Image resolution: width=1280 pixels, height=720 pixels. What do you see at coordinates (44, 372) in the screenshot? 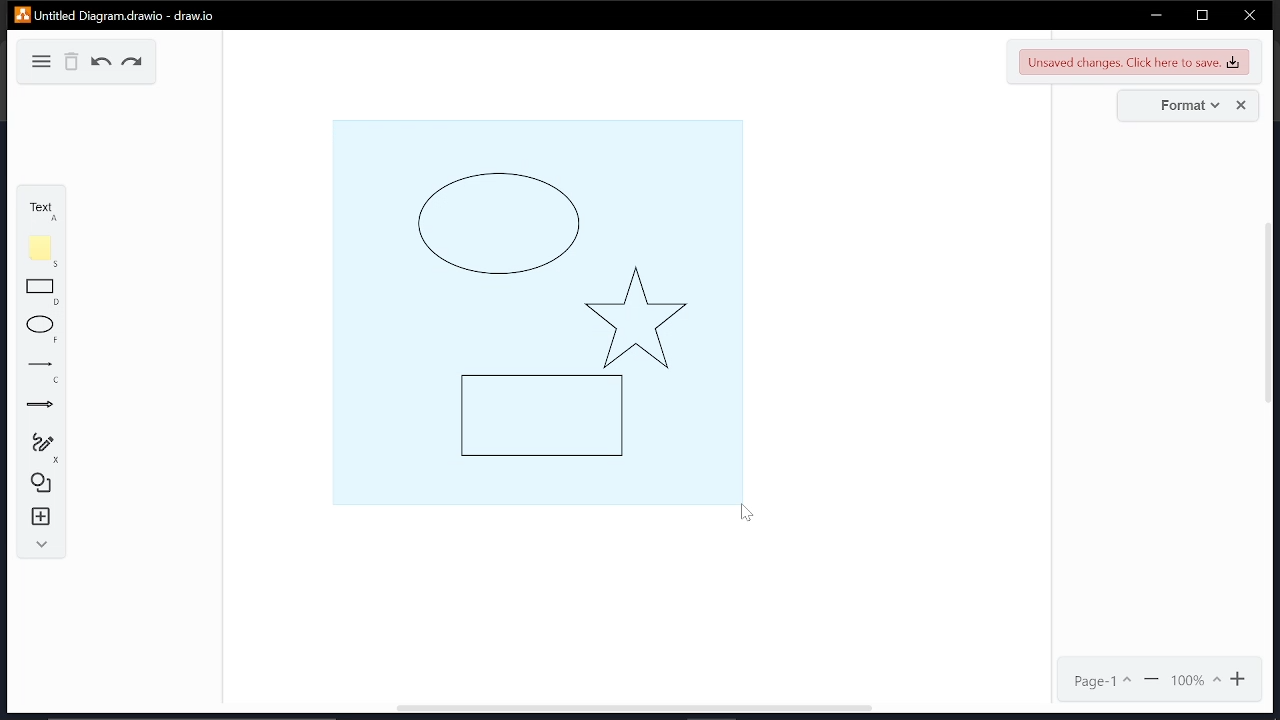
I see `lines` at bounding box center [44, 372].